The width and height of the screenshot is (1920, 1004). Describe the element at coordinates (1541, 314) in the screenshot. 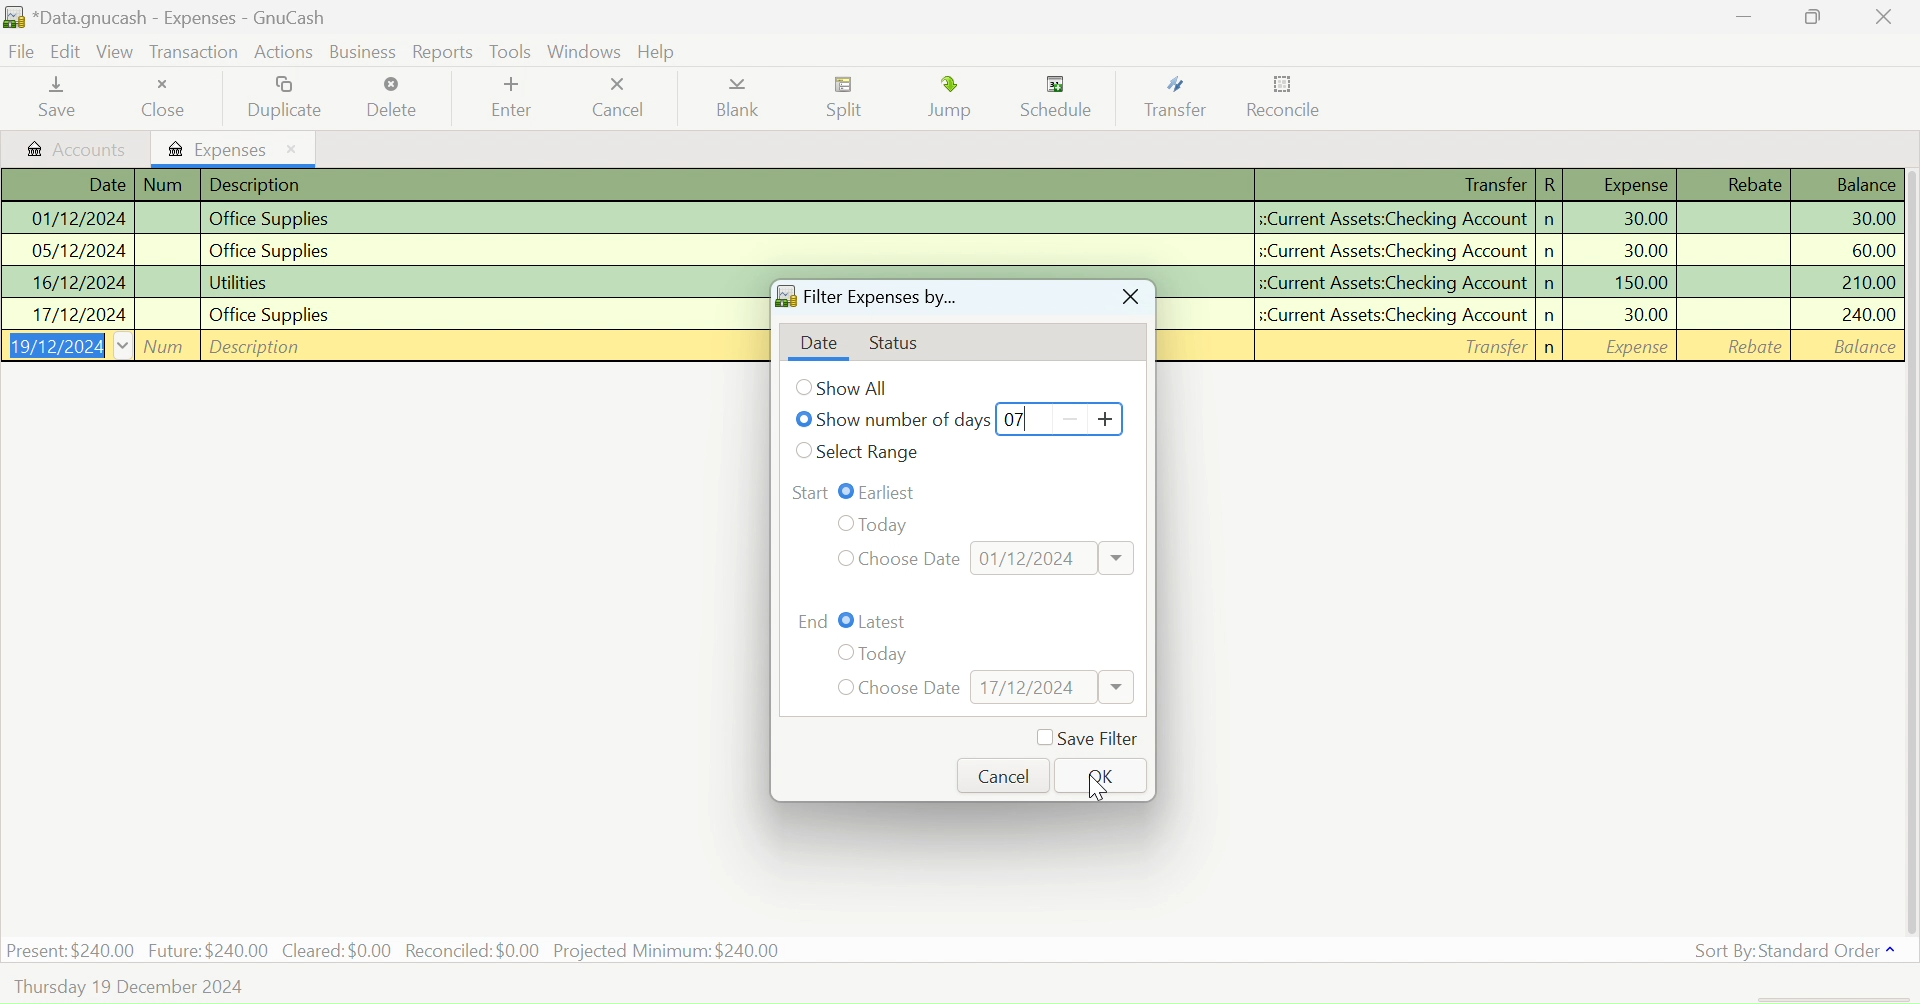

I see `Office Supplies Transaction` at that location.